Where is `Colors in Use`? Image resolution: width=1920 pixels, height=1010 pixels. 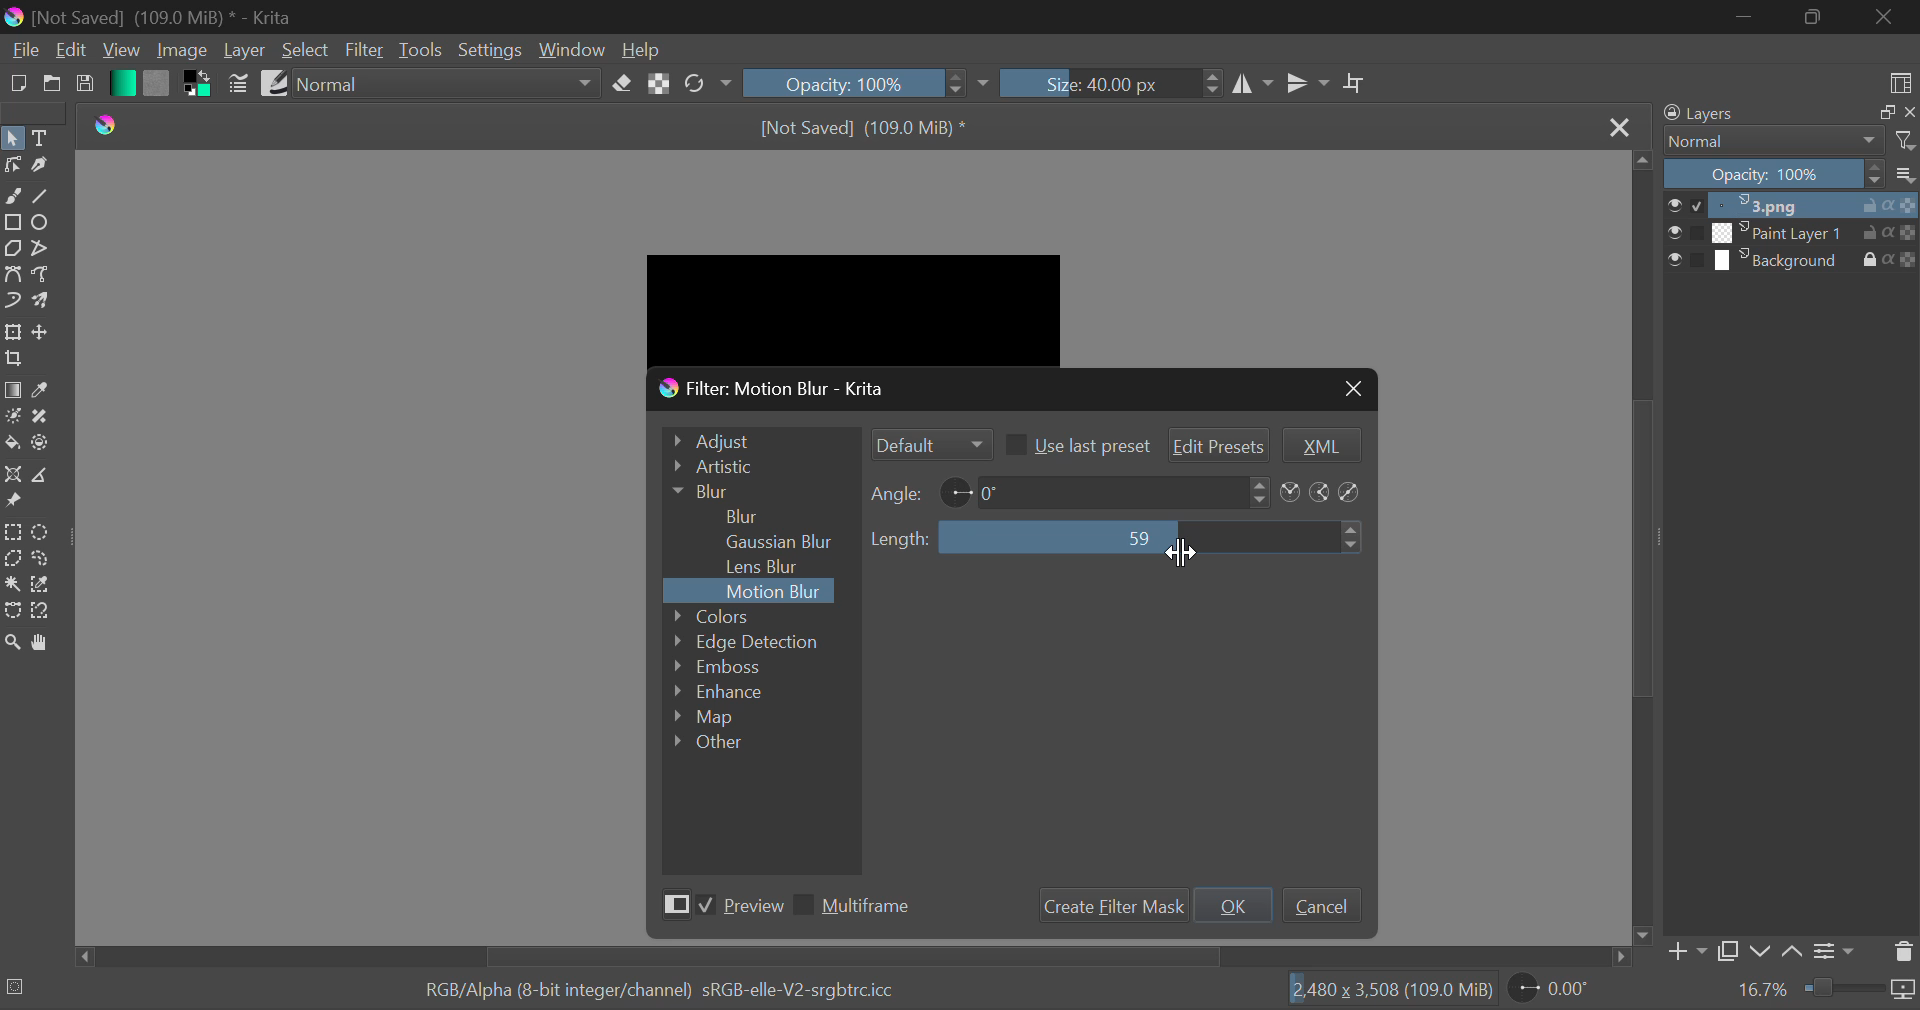
Colors in Use is located at coordinates (194, 86).